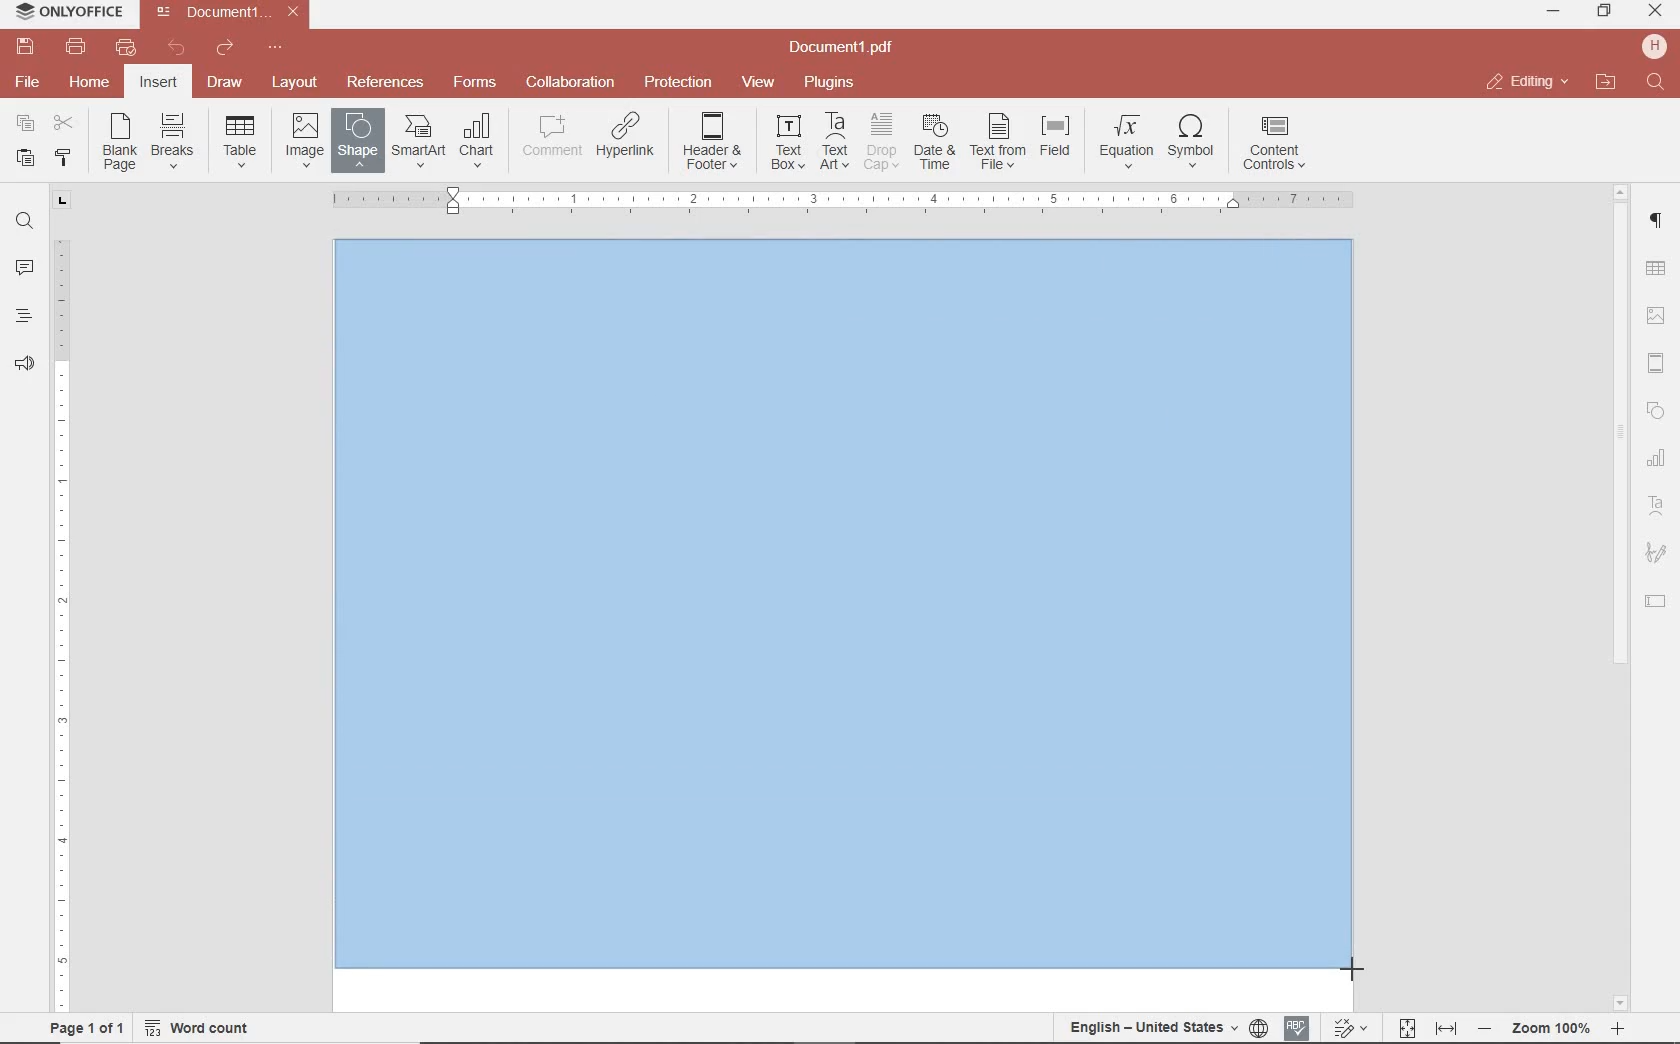 This screenshot has height=1044, width=1680. Describe the element at coordinates (23, 157) in the screenshot. I see `paste` at that location.